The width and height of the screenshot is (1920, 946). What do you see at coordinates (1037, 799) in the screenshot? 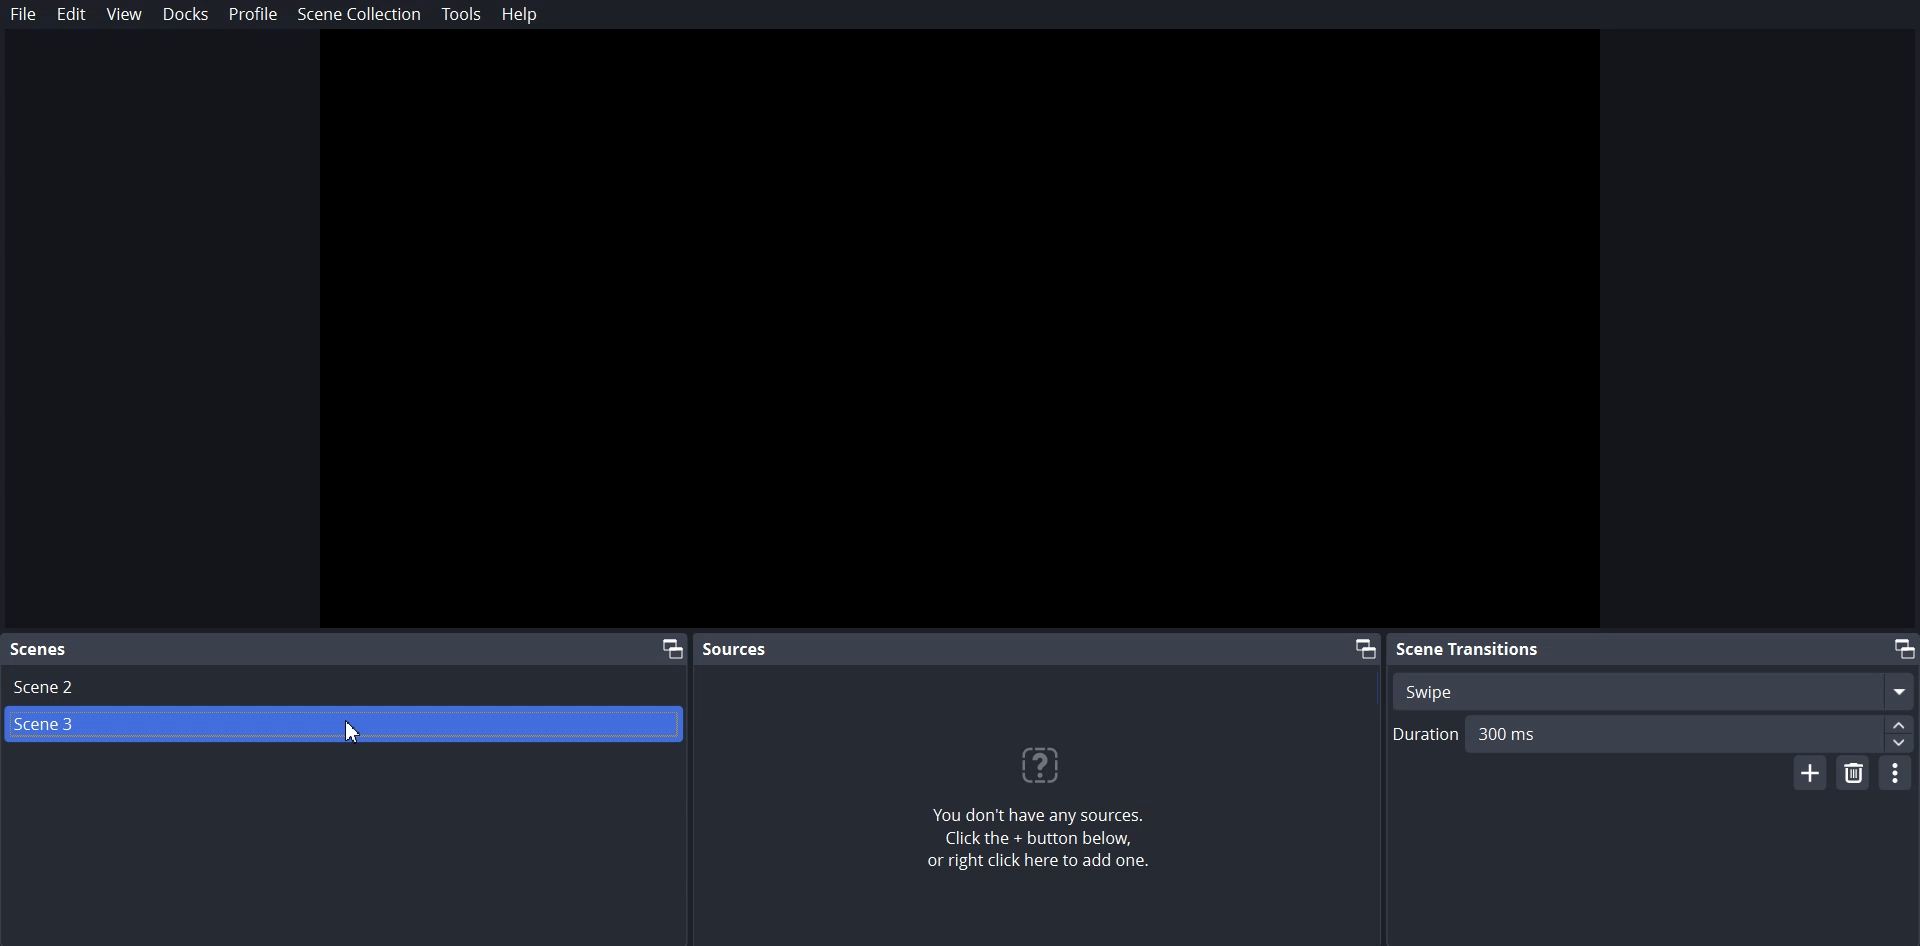
I see `You don't have any sources, Click the + button below, or right click here to add one` at bounding box center [1037, 799].